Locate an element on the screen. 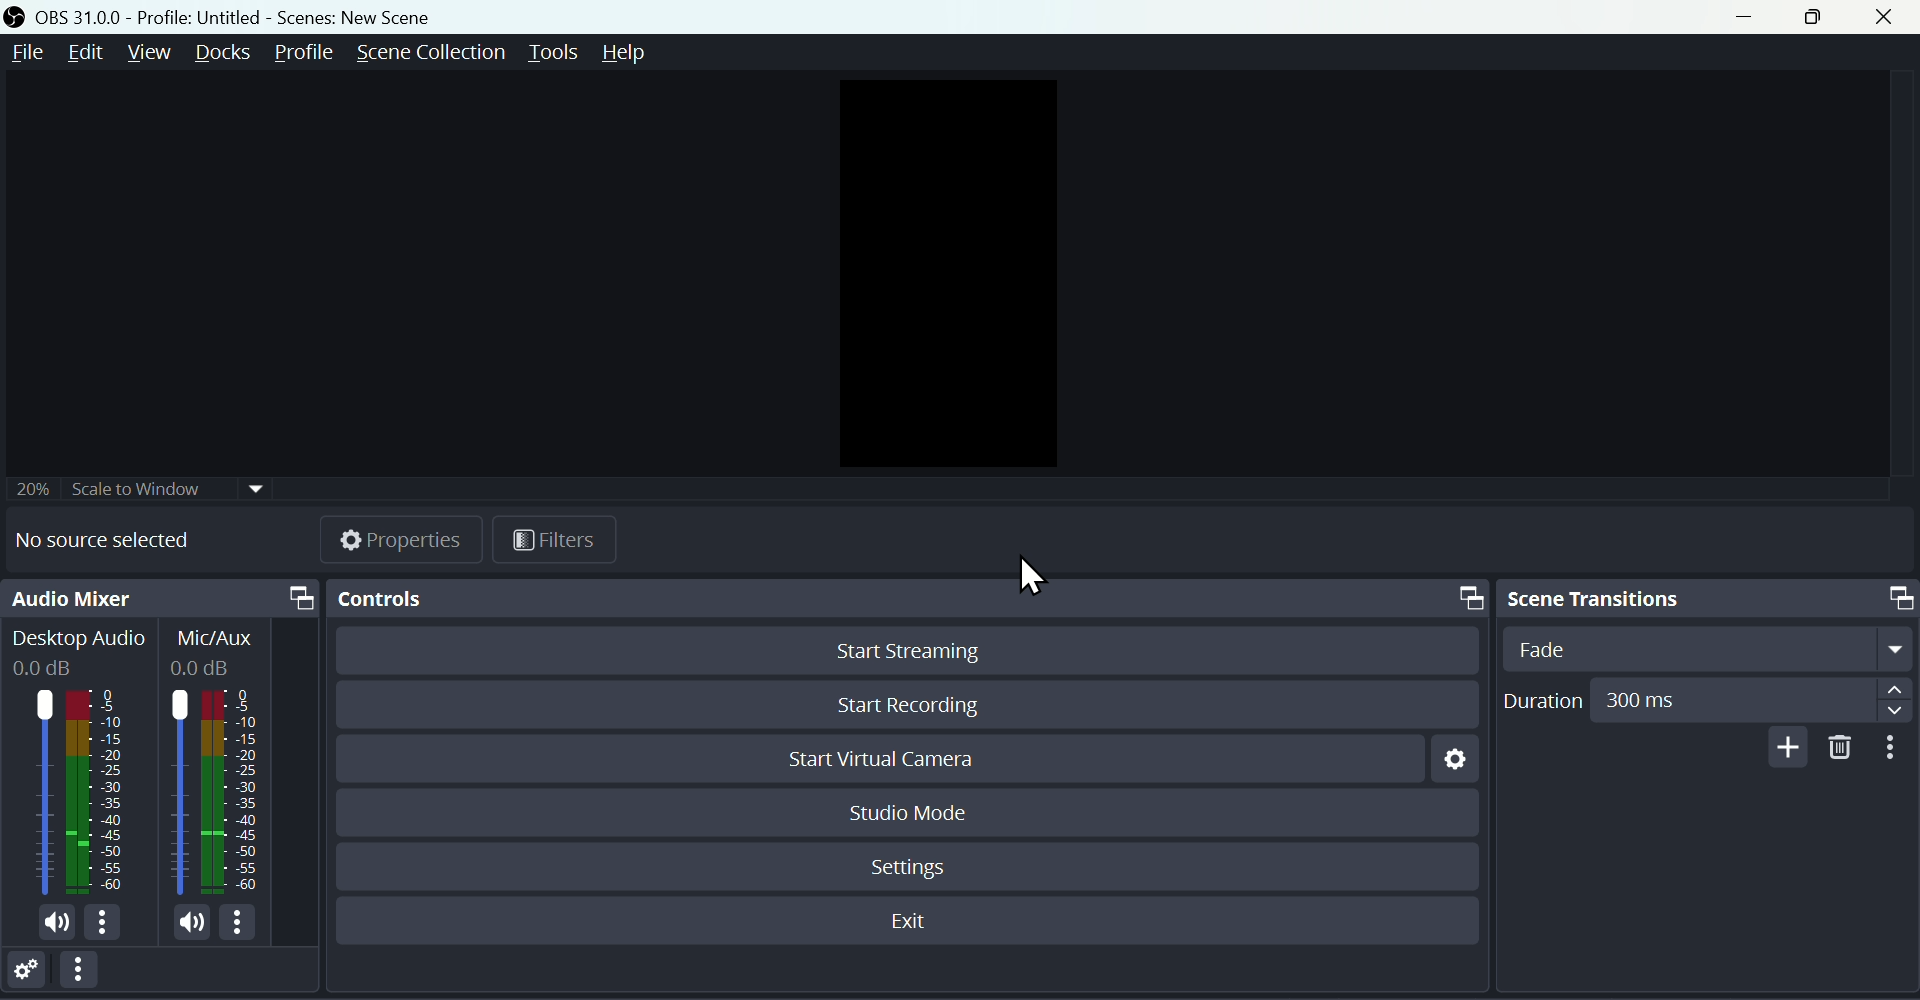 The width and height of the screenshot is (1920, 1000). Mic/Aux is located at coordinates (221, 651).